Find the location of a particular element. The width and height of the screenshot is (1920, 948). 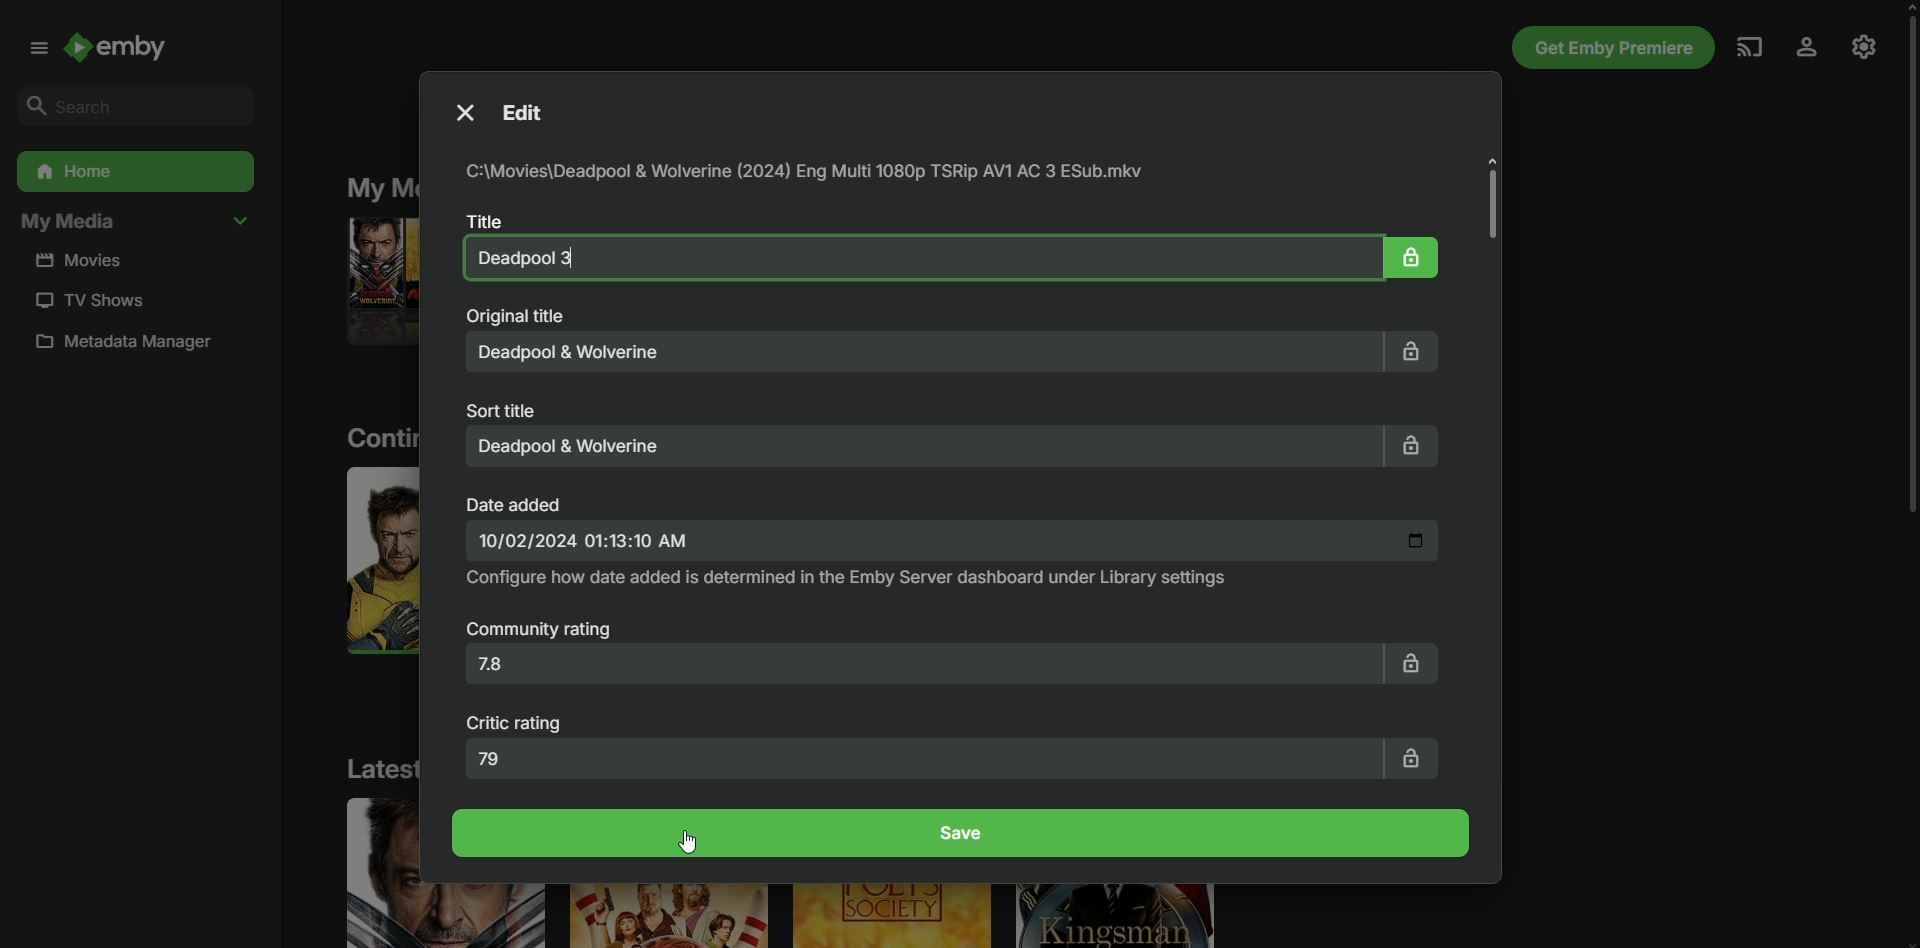

Settings is located at coordinates (1864, 45).